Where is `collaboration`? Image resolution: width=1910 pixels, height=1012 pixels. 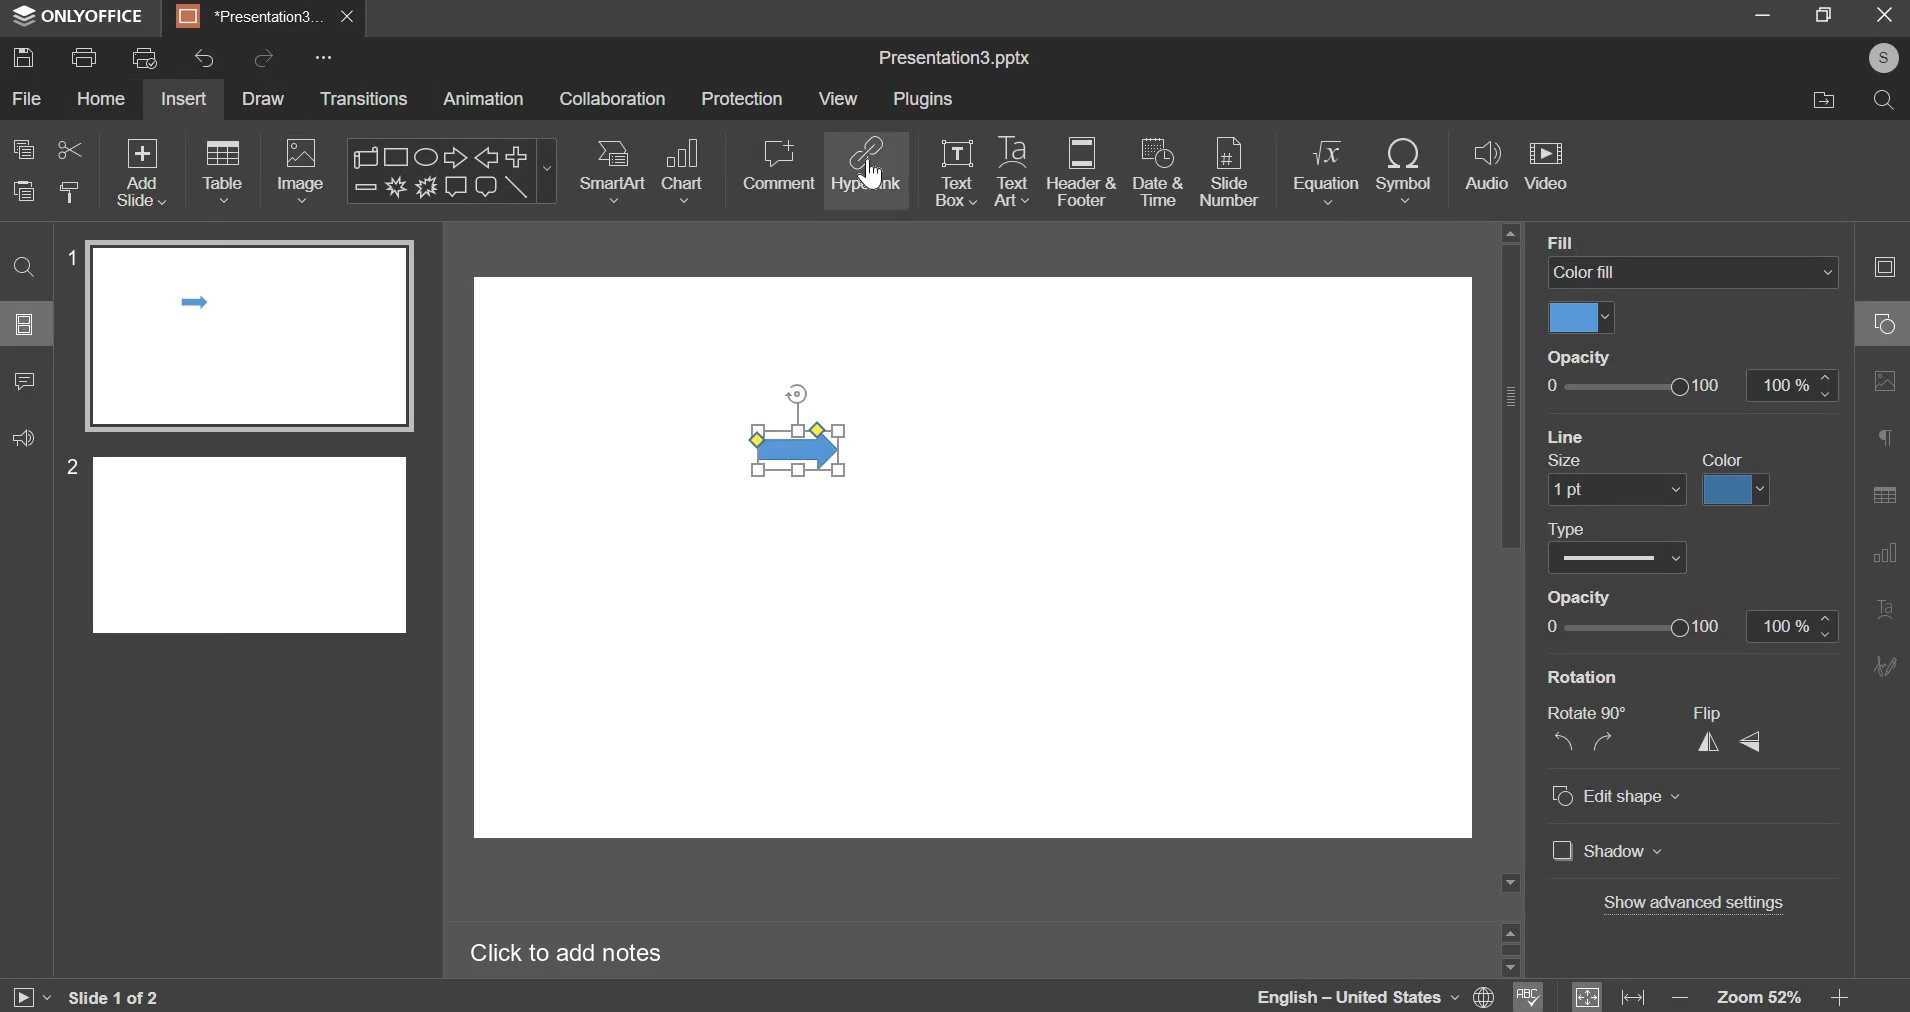 collaboration is located at coordinates (613, 98).